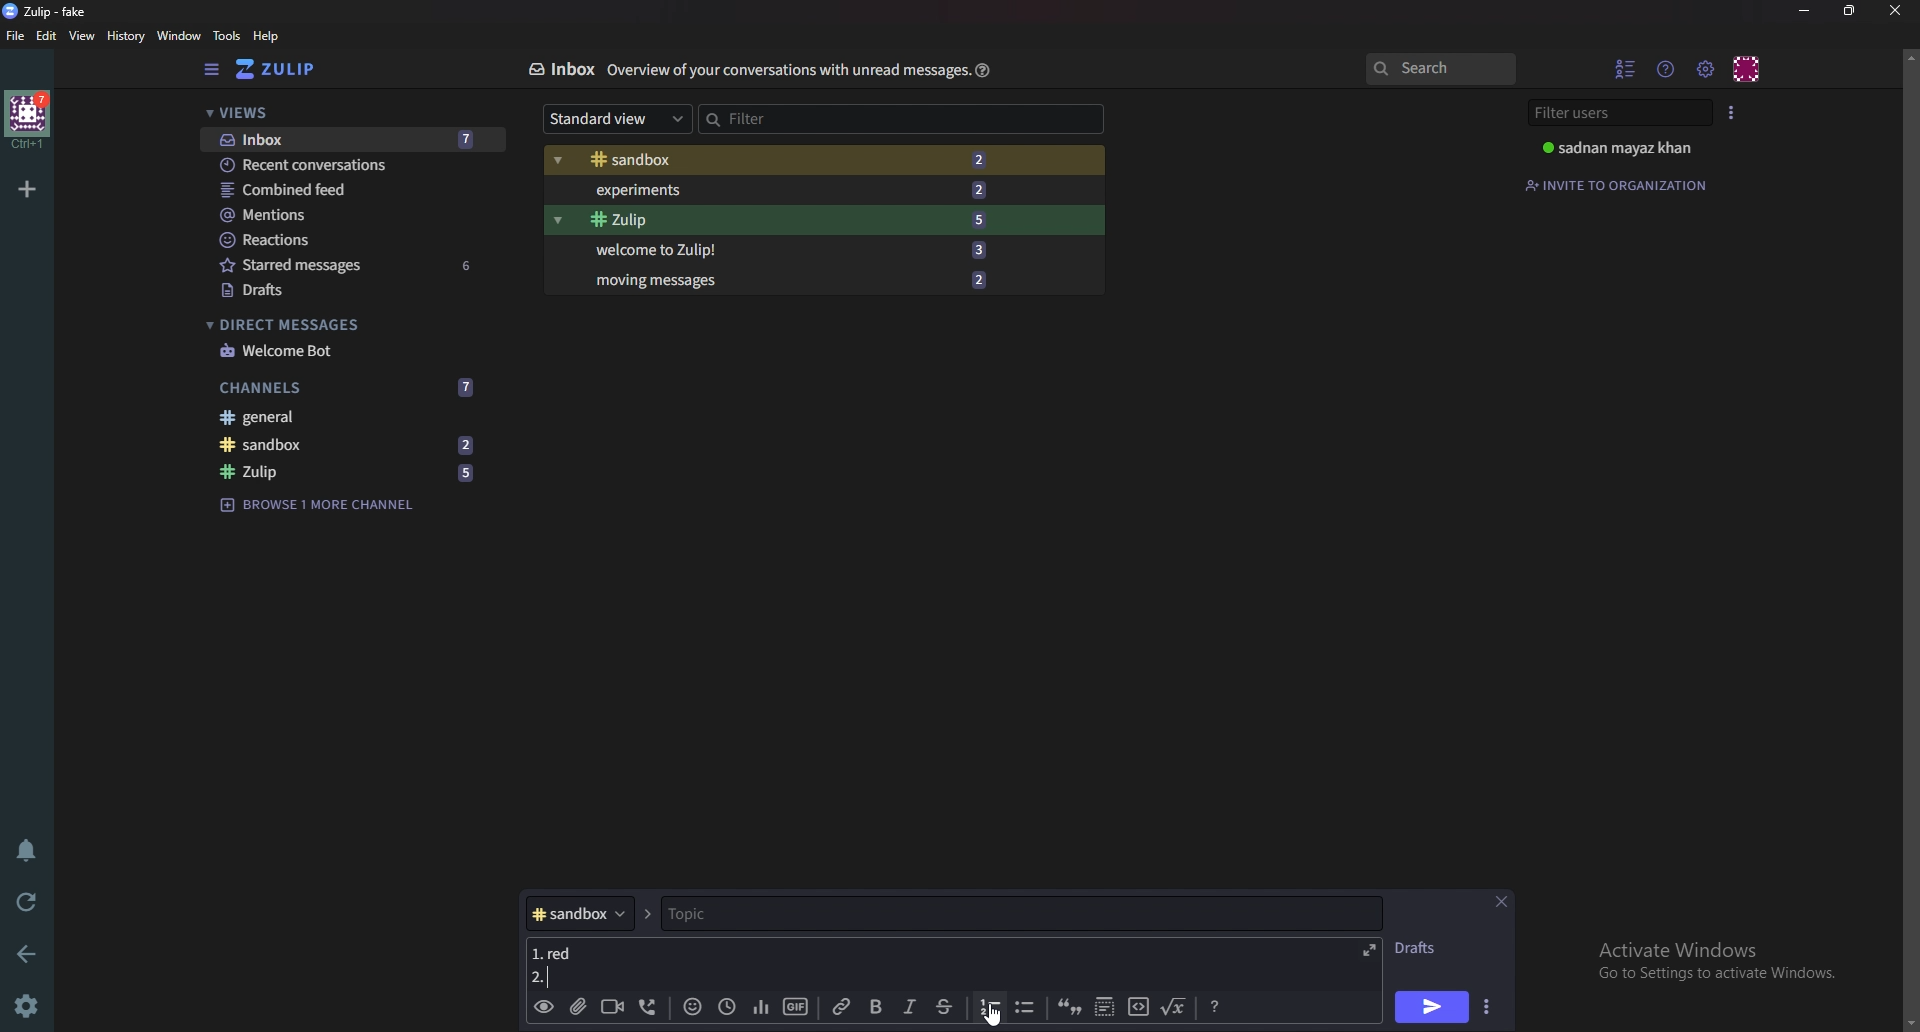 The image size is (1920, 1032). Describe the element at coordinates (757, 1006) in the screenshot. I see `poll` at that location.